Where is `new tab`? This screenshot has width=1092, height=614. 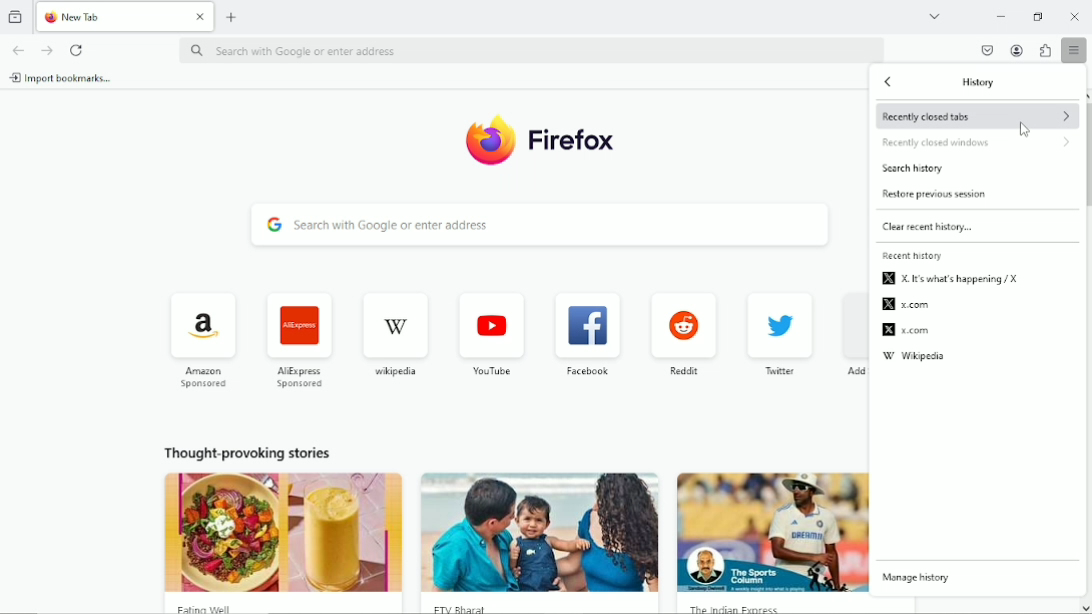 new tab is located at coordinates (234, 16).